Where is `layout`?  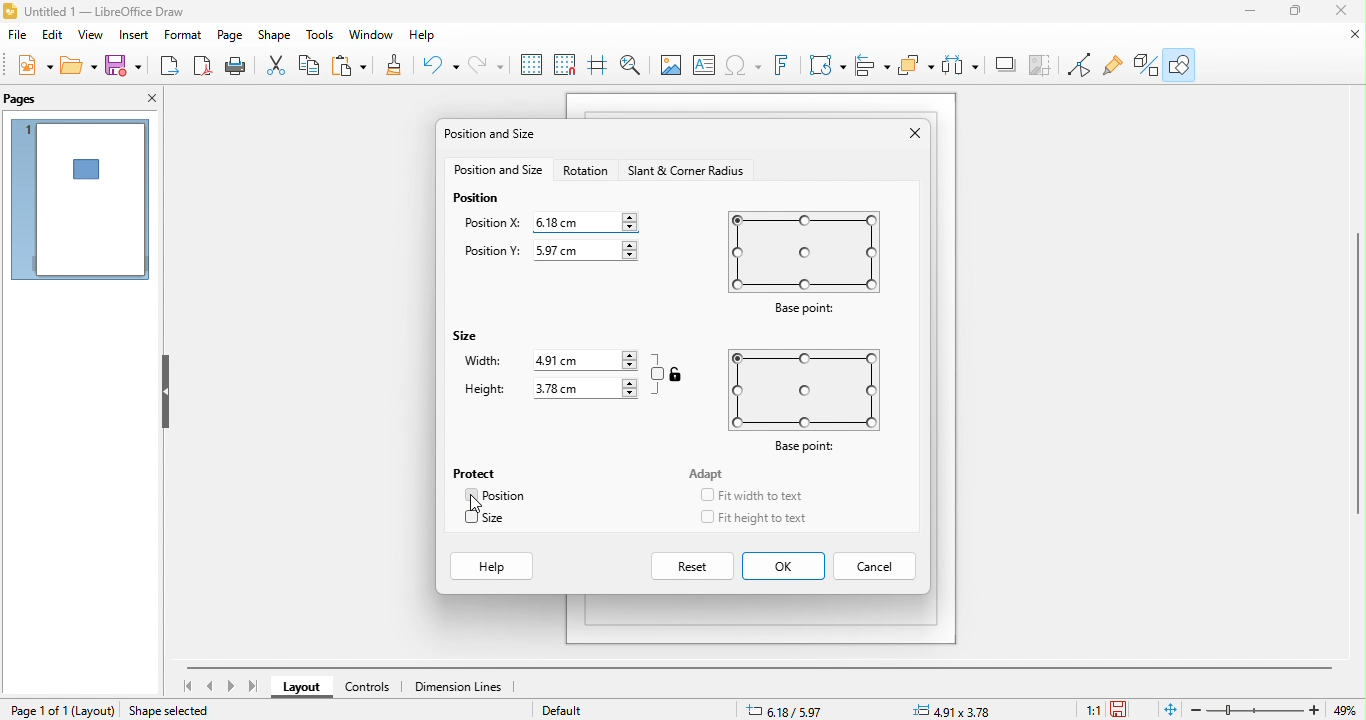
layout is located at coordinates (304, 688).